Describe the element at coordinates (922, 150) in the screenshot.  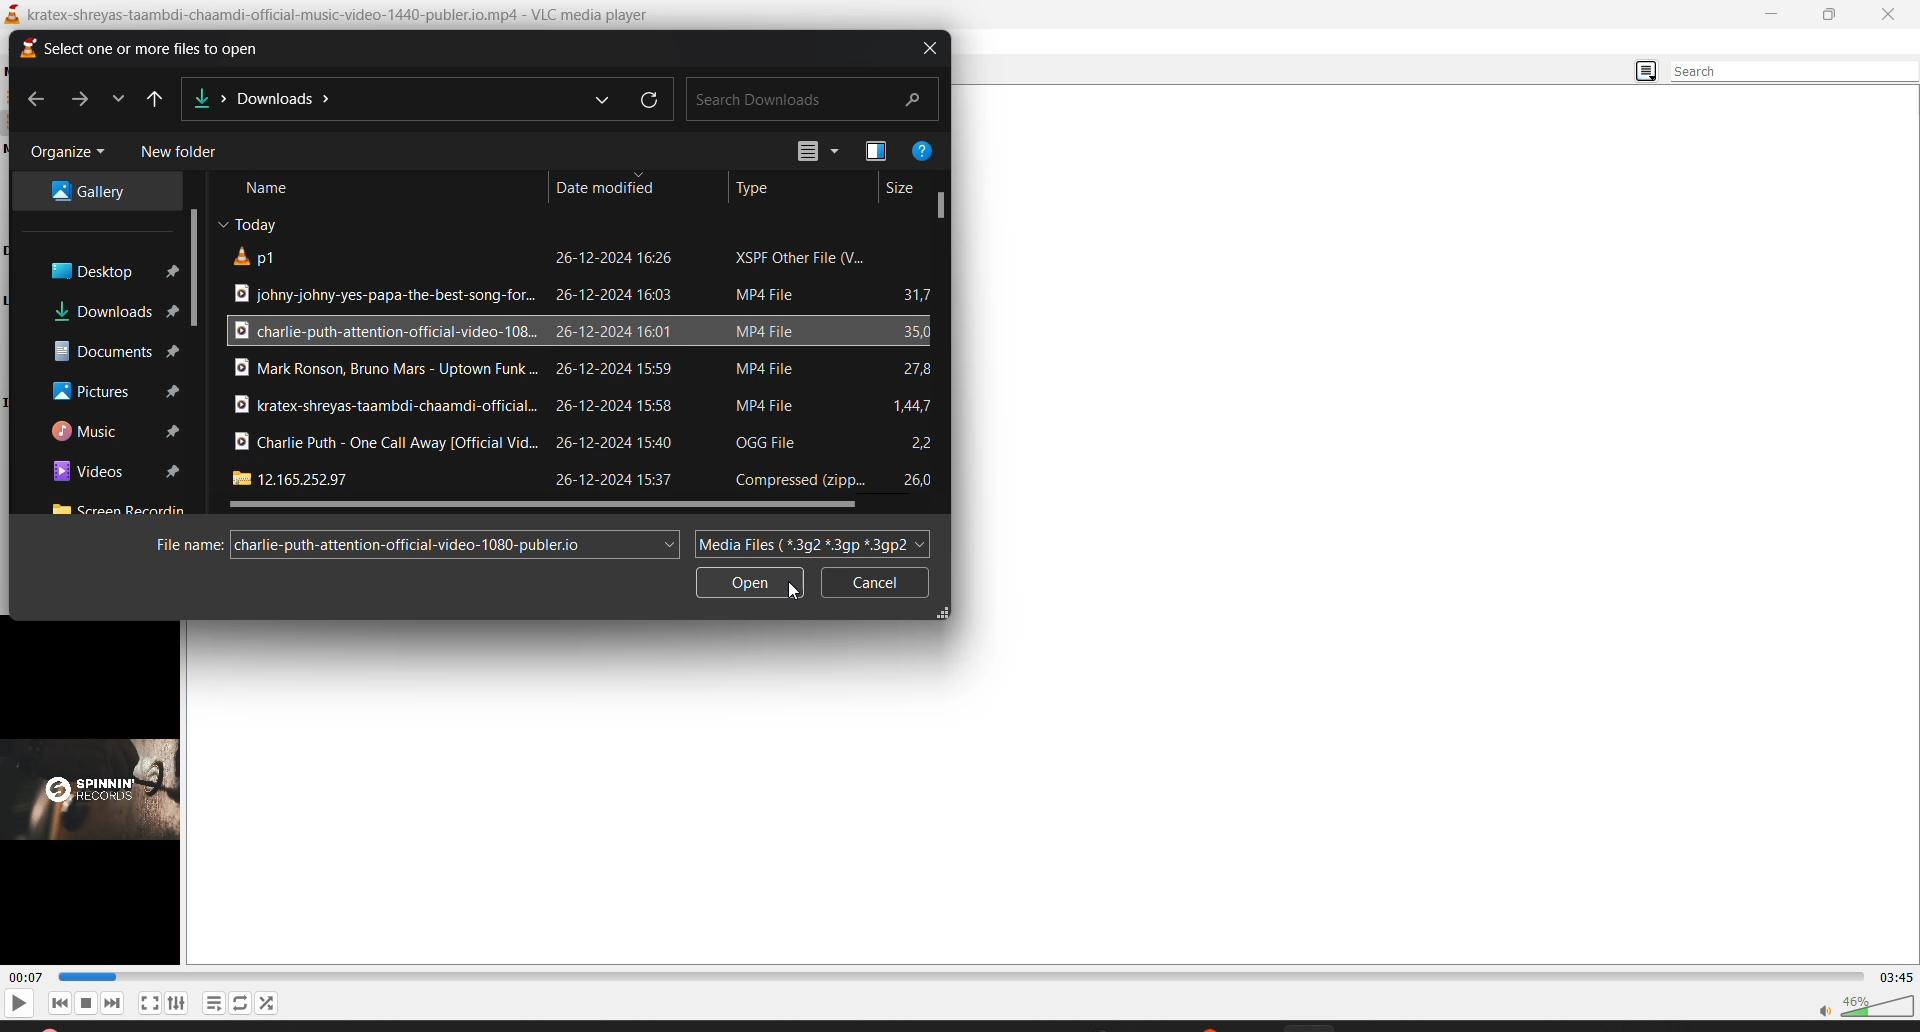
I see `help` at that location.